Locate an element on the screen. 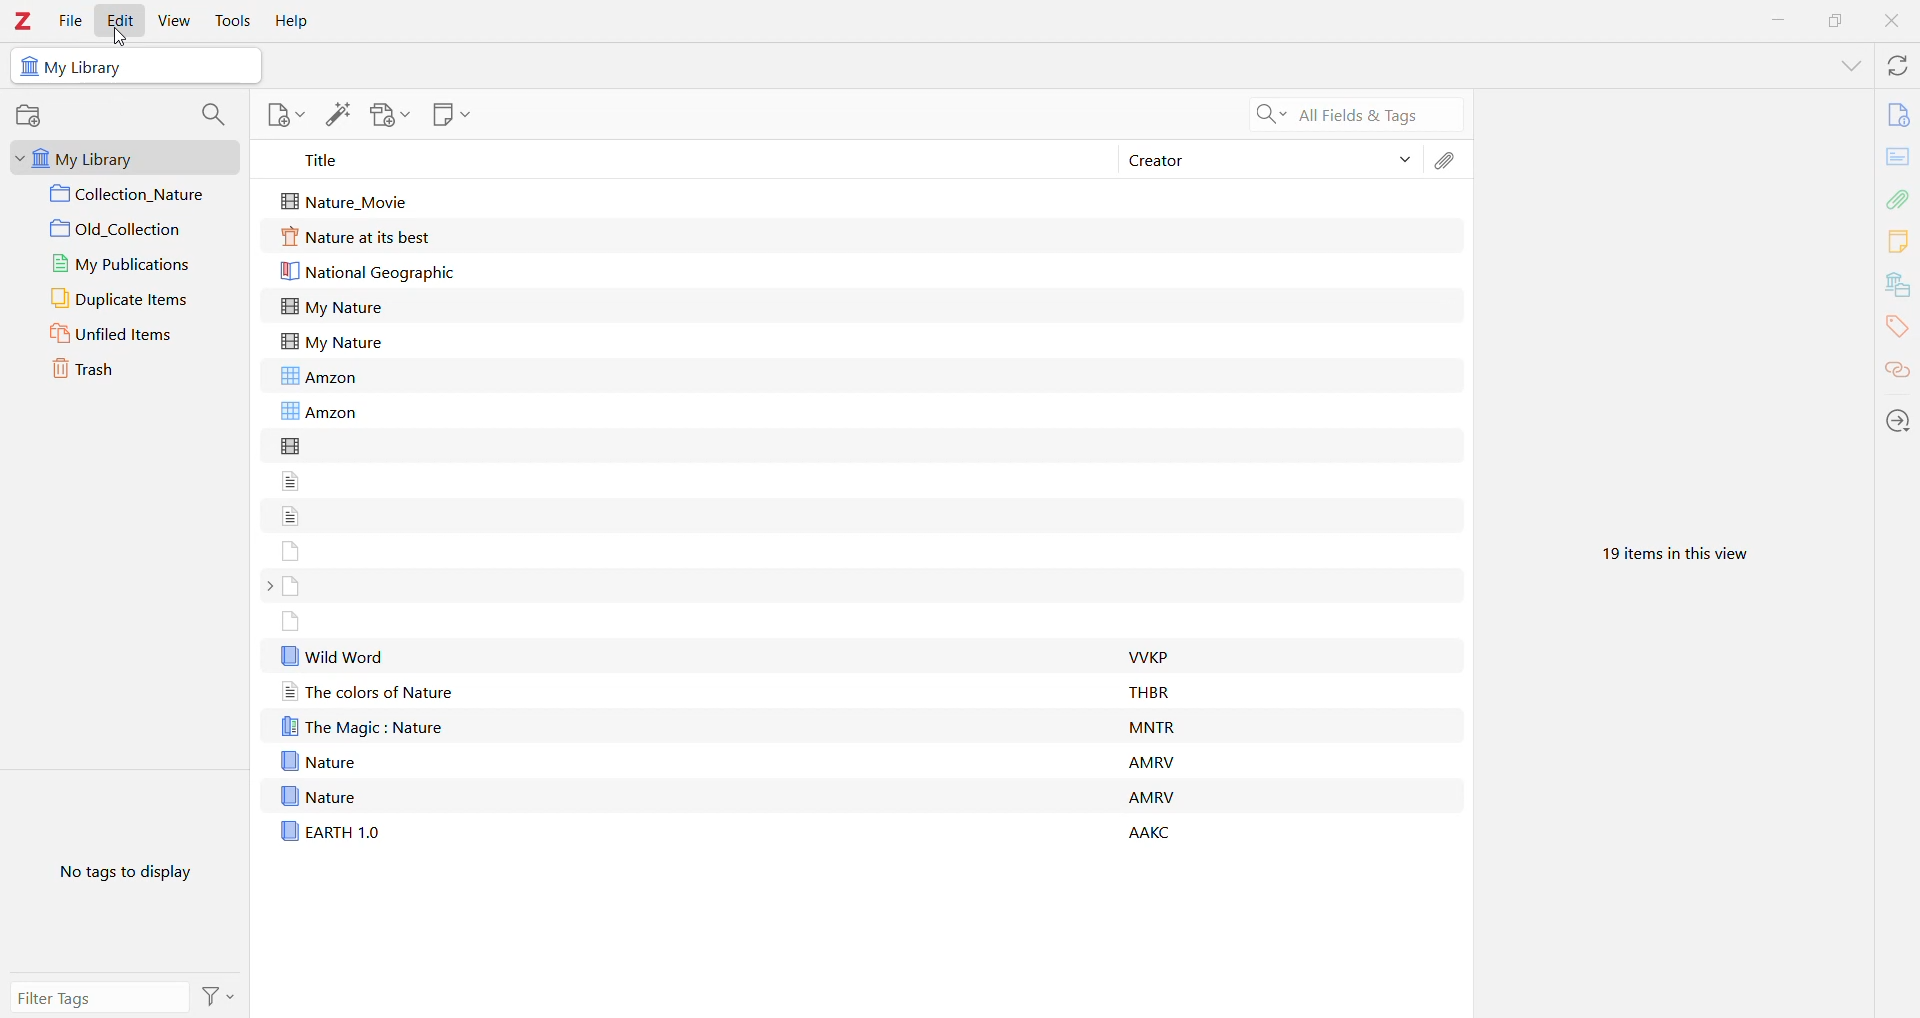 The image size is (1920, 1018). THBR is located at coordinates (1149, 692).